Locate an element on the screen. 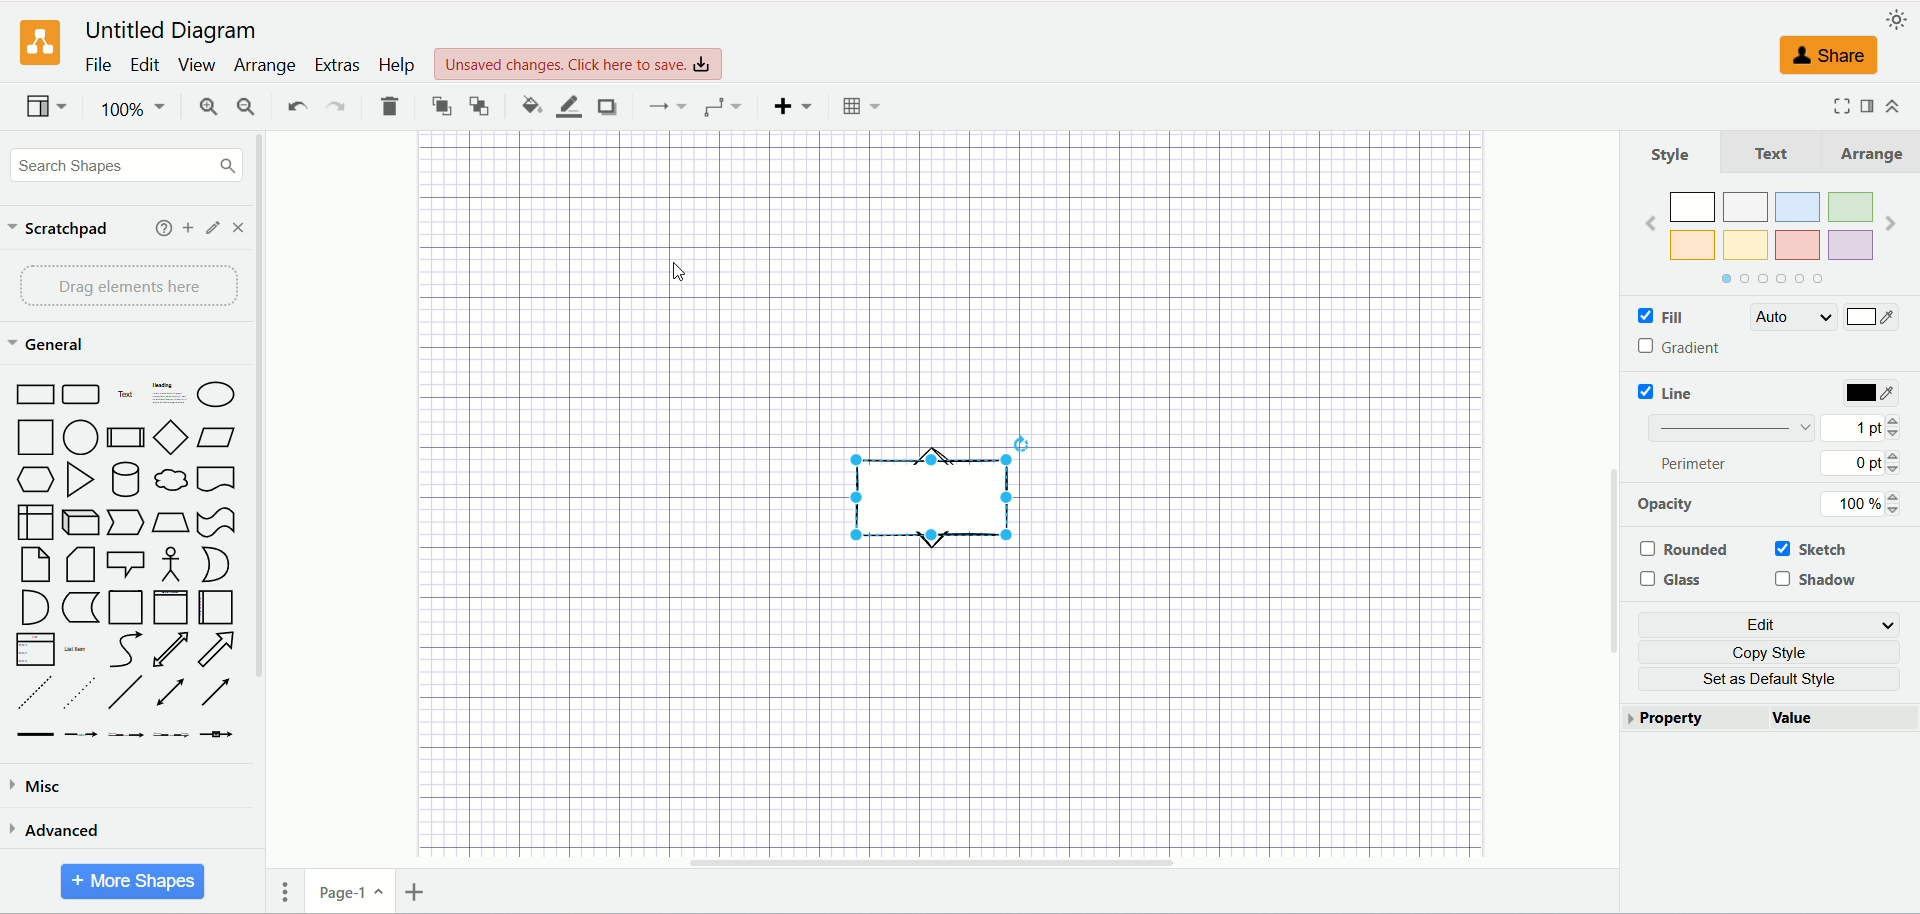  shape is located at coordinates (938, 493).